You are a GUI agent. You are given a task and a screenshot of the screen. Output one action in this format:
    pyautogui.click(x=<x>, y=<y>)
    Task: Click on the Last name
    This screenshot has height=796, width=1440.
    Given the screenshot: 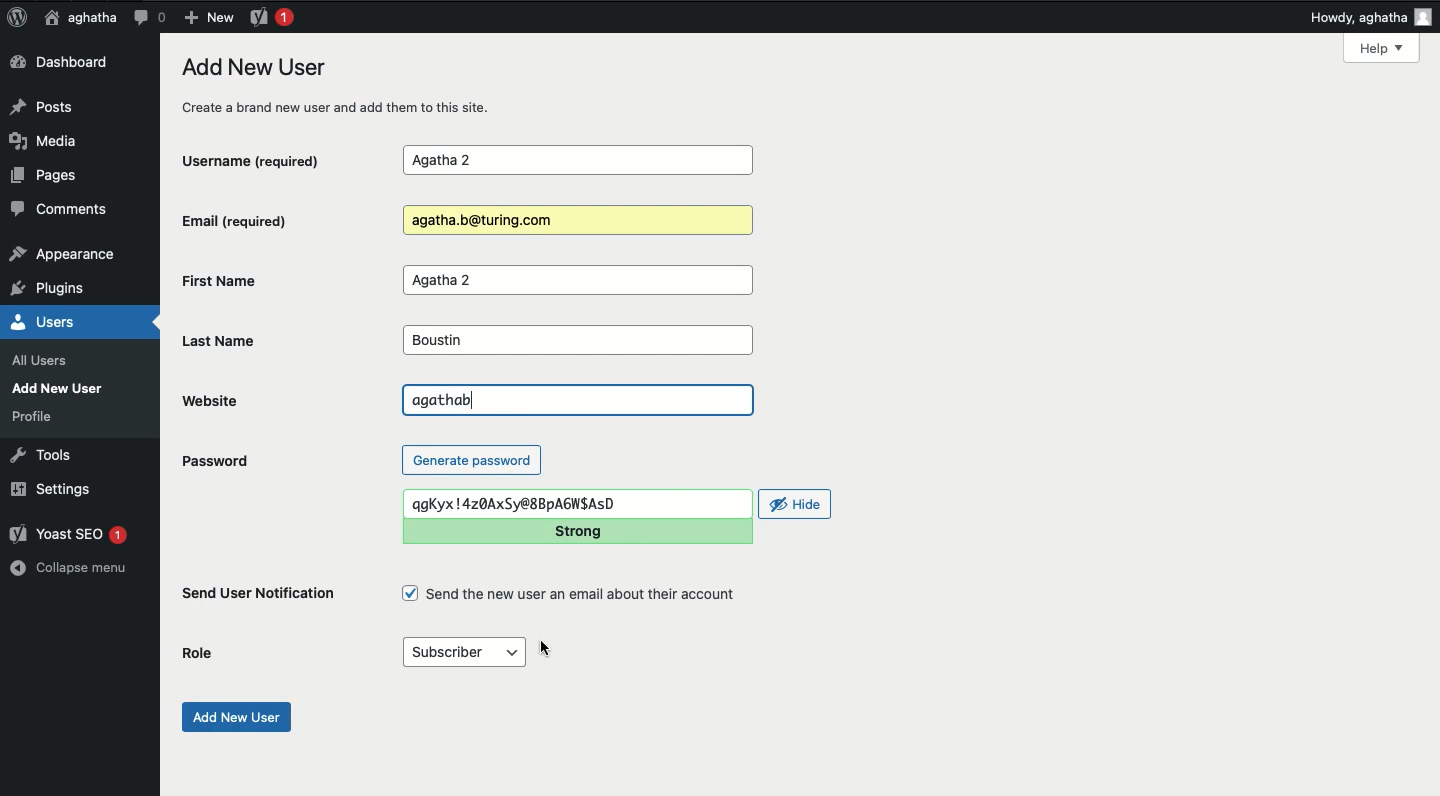 What is the action you would take?
    pyautogui.click(x=236, y=340)
    